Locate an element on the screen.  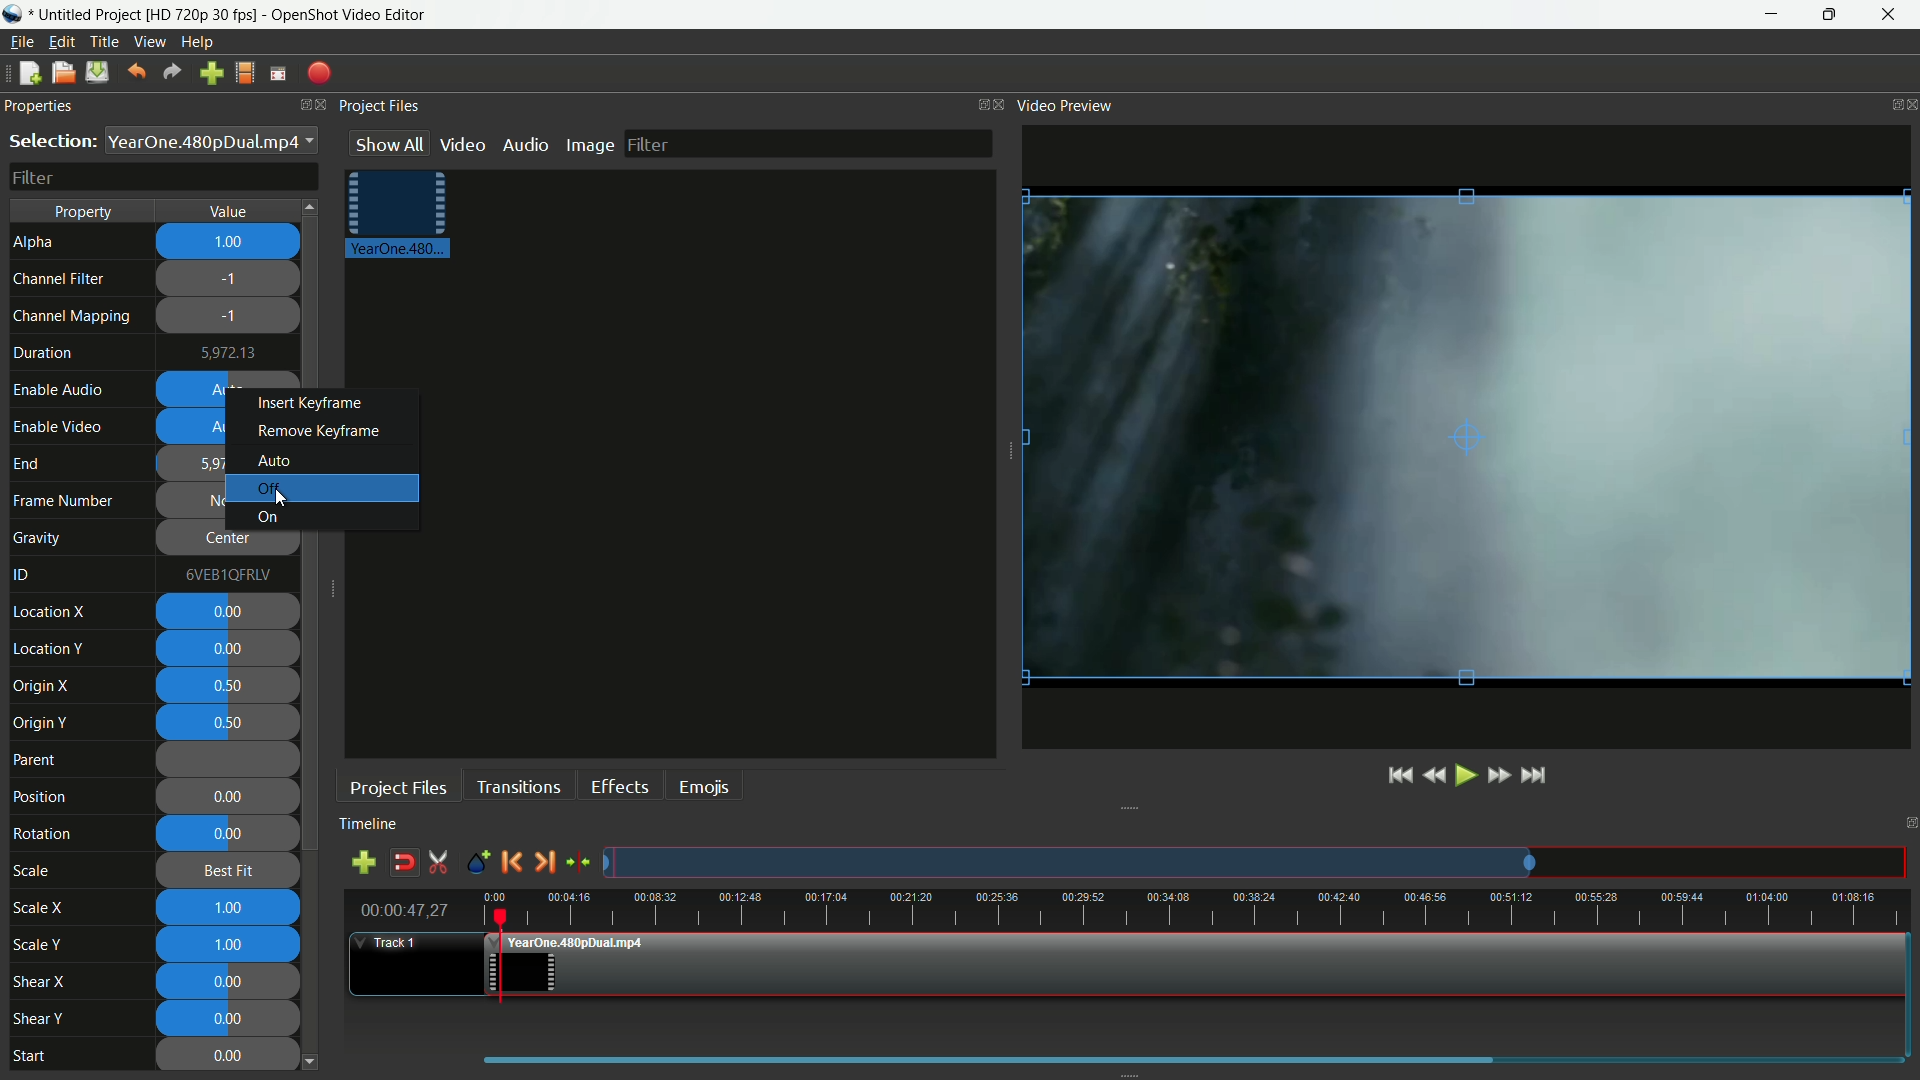
export is located at coordinates (319, 74).